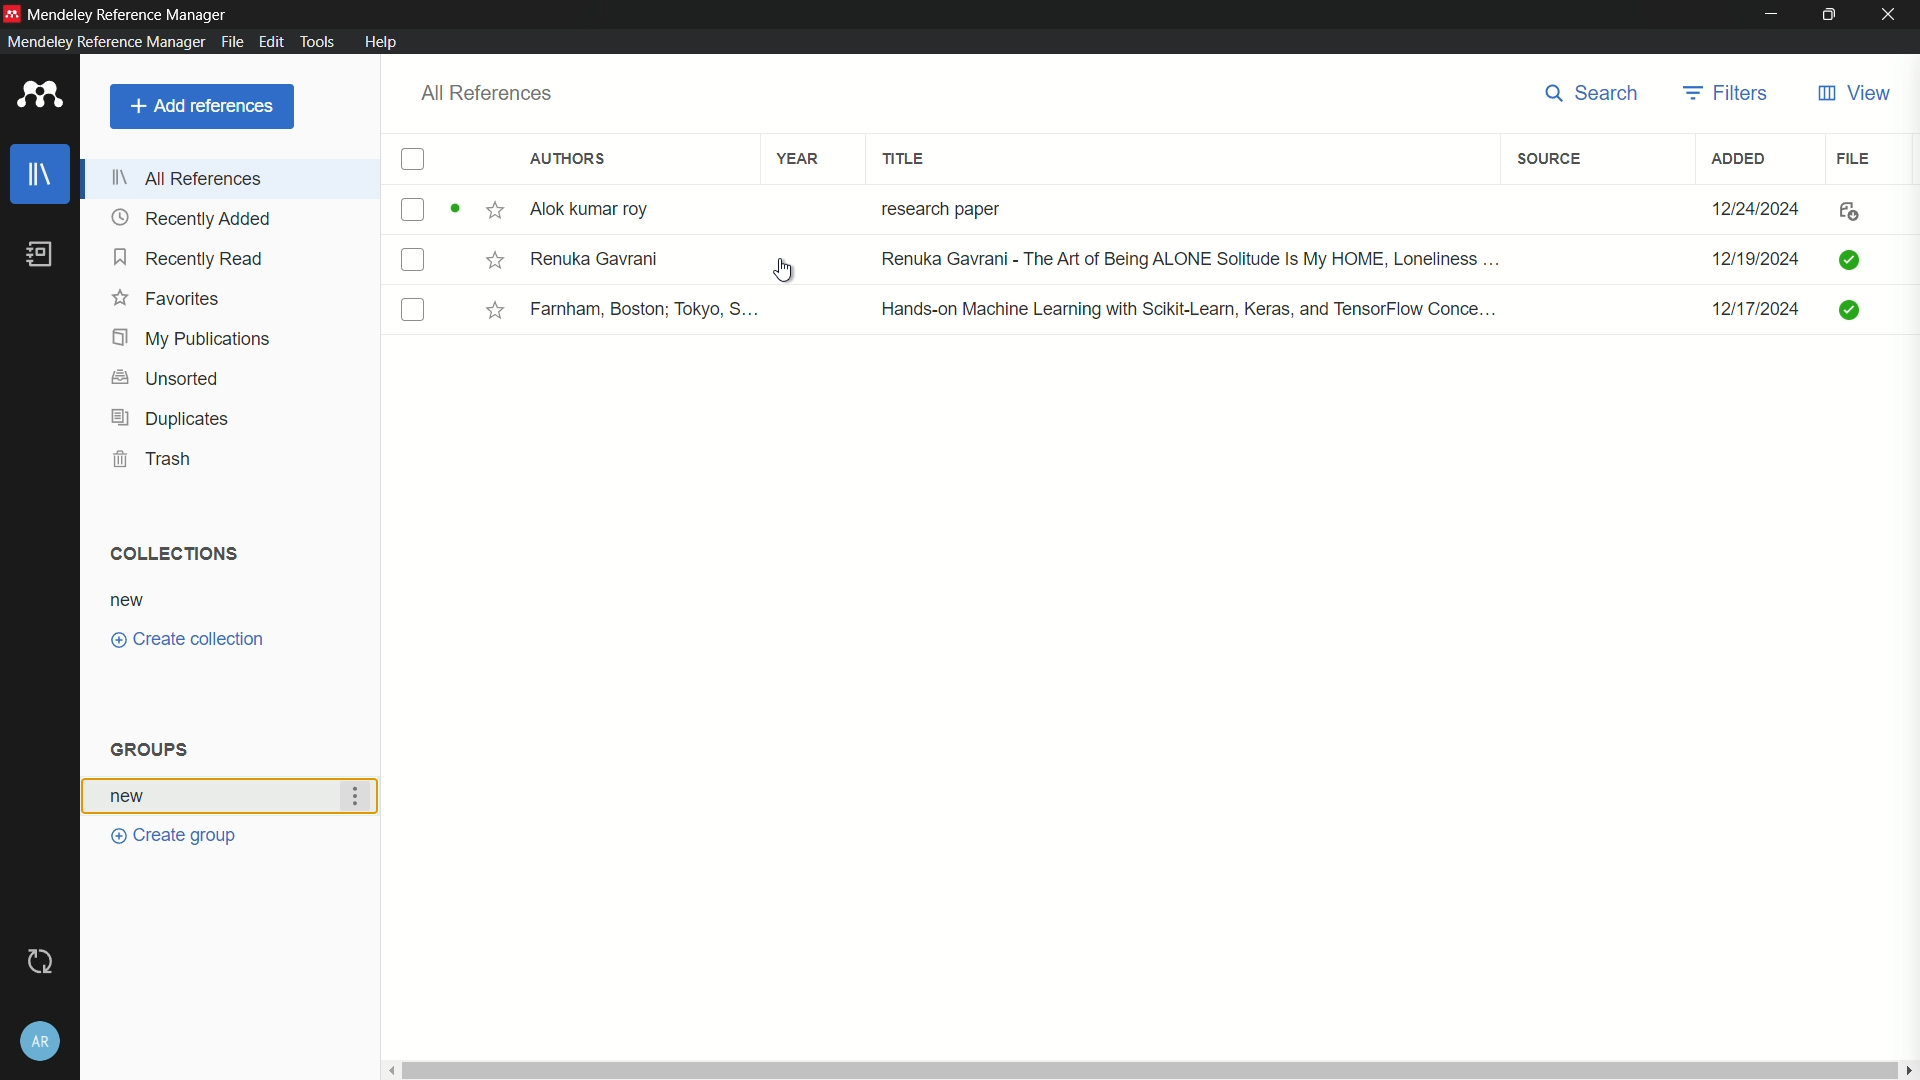  Describe the element at coordinates (647, 312) in the screenshot. I see `Famhan, Boston` at that location.